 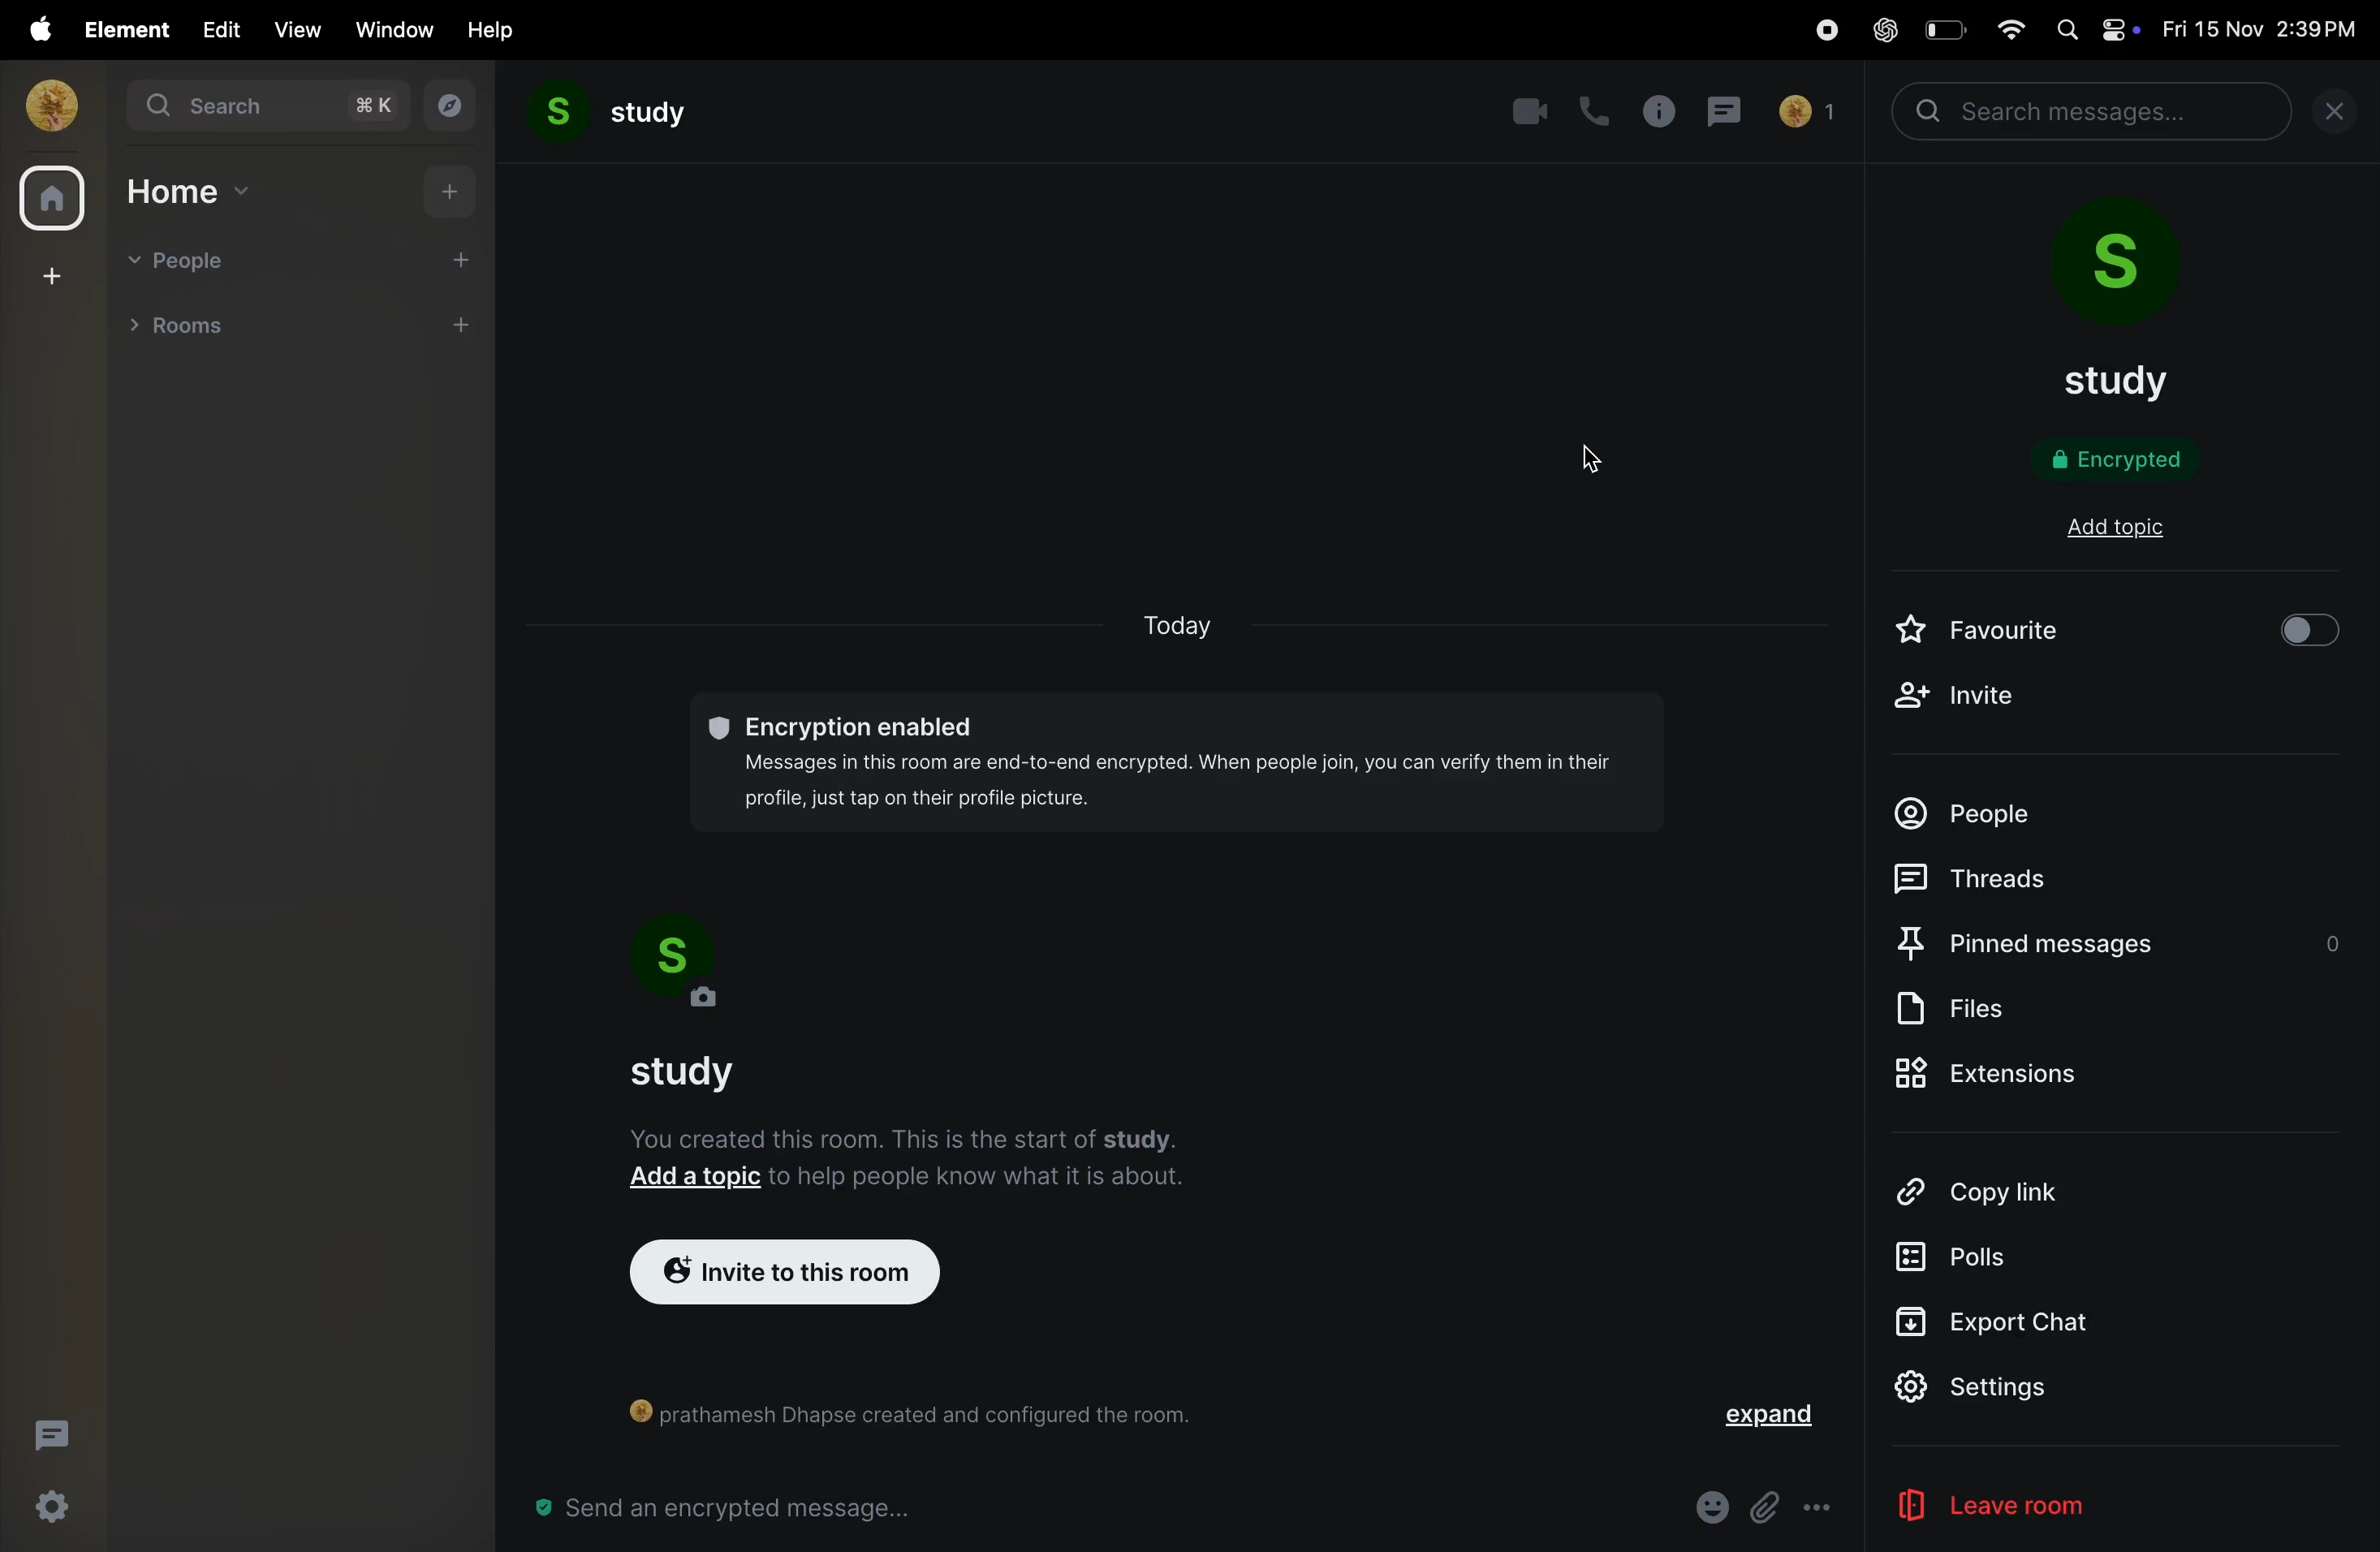 What do you see at coordinates (1181, 762) in the screenshot?
I see `©® Encryption enabled
Messages in this room are end-to-end encrypted. When people join, you can verify them in their
profile, just tap on their profile picture.` at bounding box center [1181, 762].